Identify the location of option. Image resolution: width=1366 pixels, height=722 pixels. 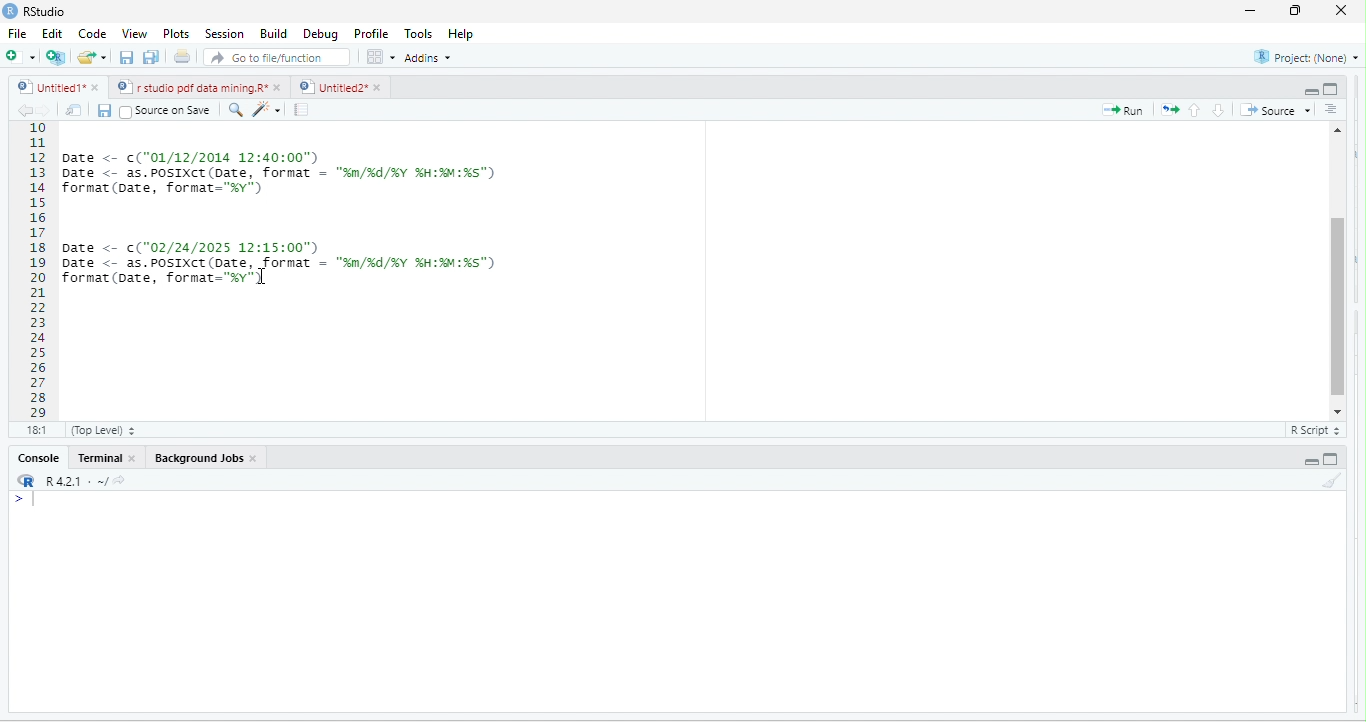
(379, 56).